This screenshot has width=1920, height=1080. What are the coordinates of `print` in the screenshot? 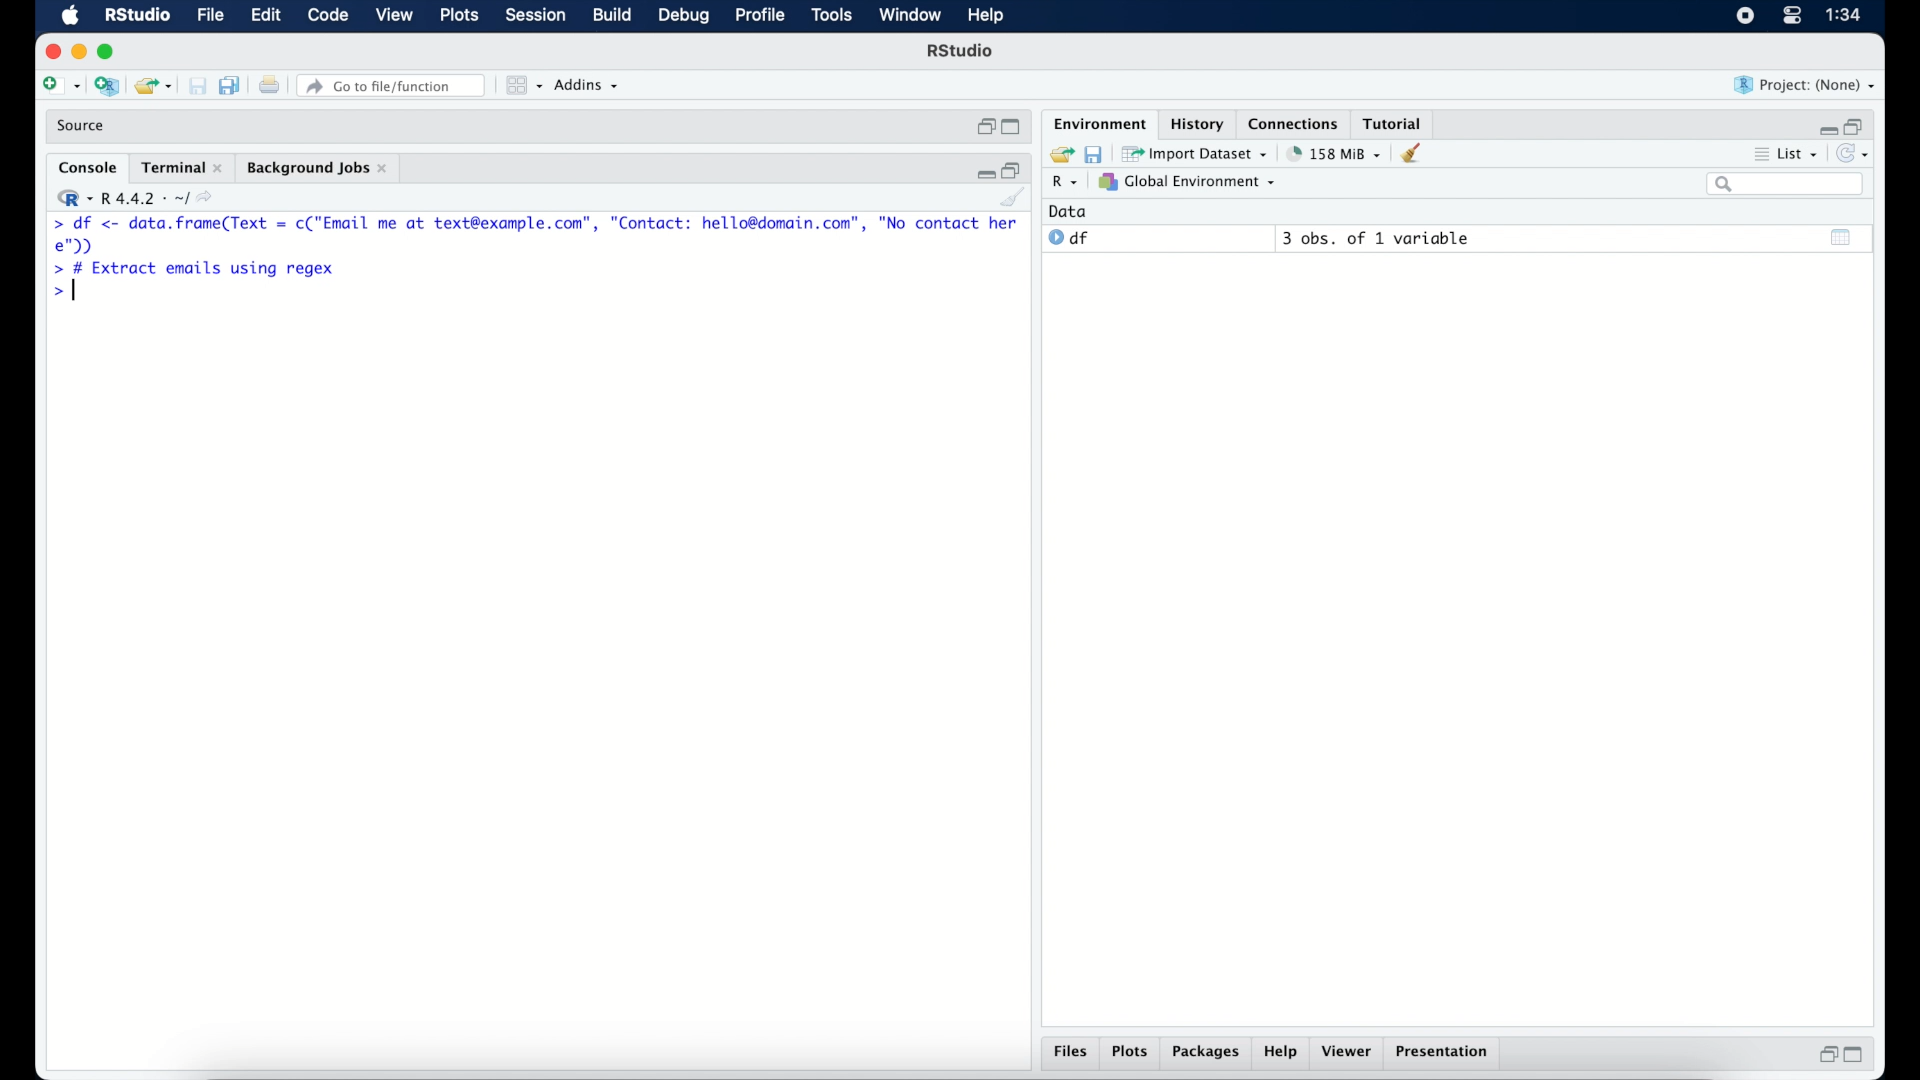 It's located at (268, 85).